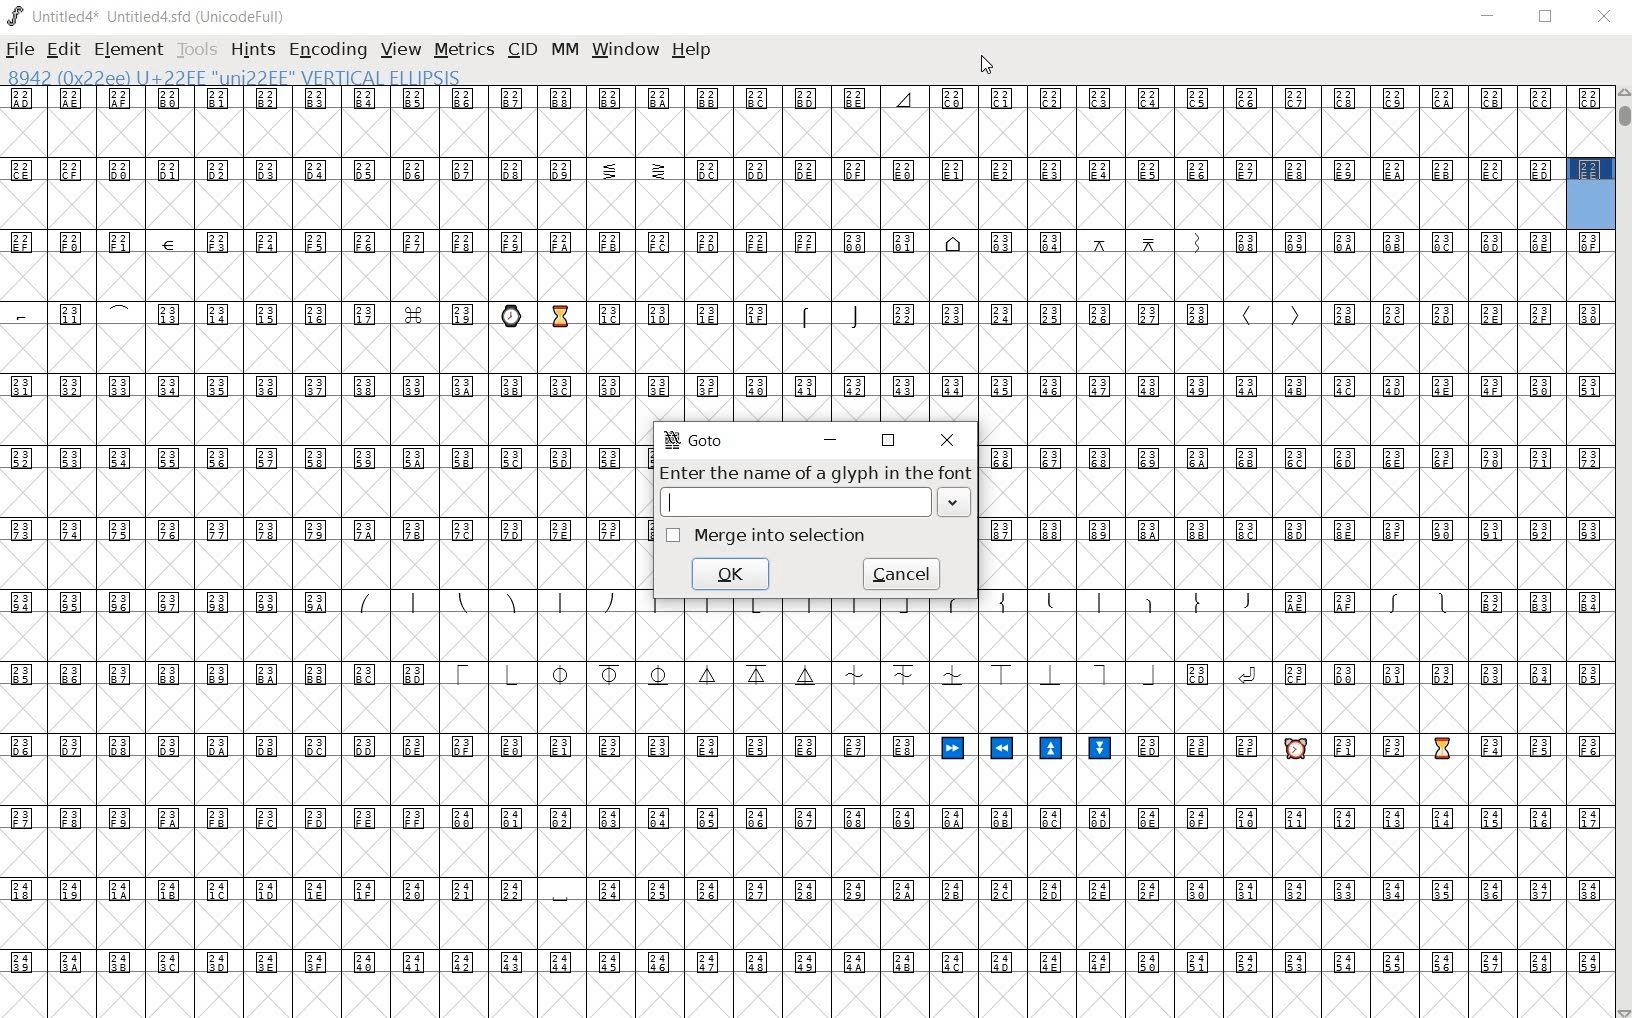 This screenshot has height=1018, width=1632. What do you see at coordinates (329, 49) in the screenshot?
I see `ENCODING` at bounding box center [329, 49].